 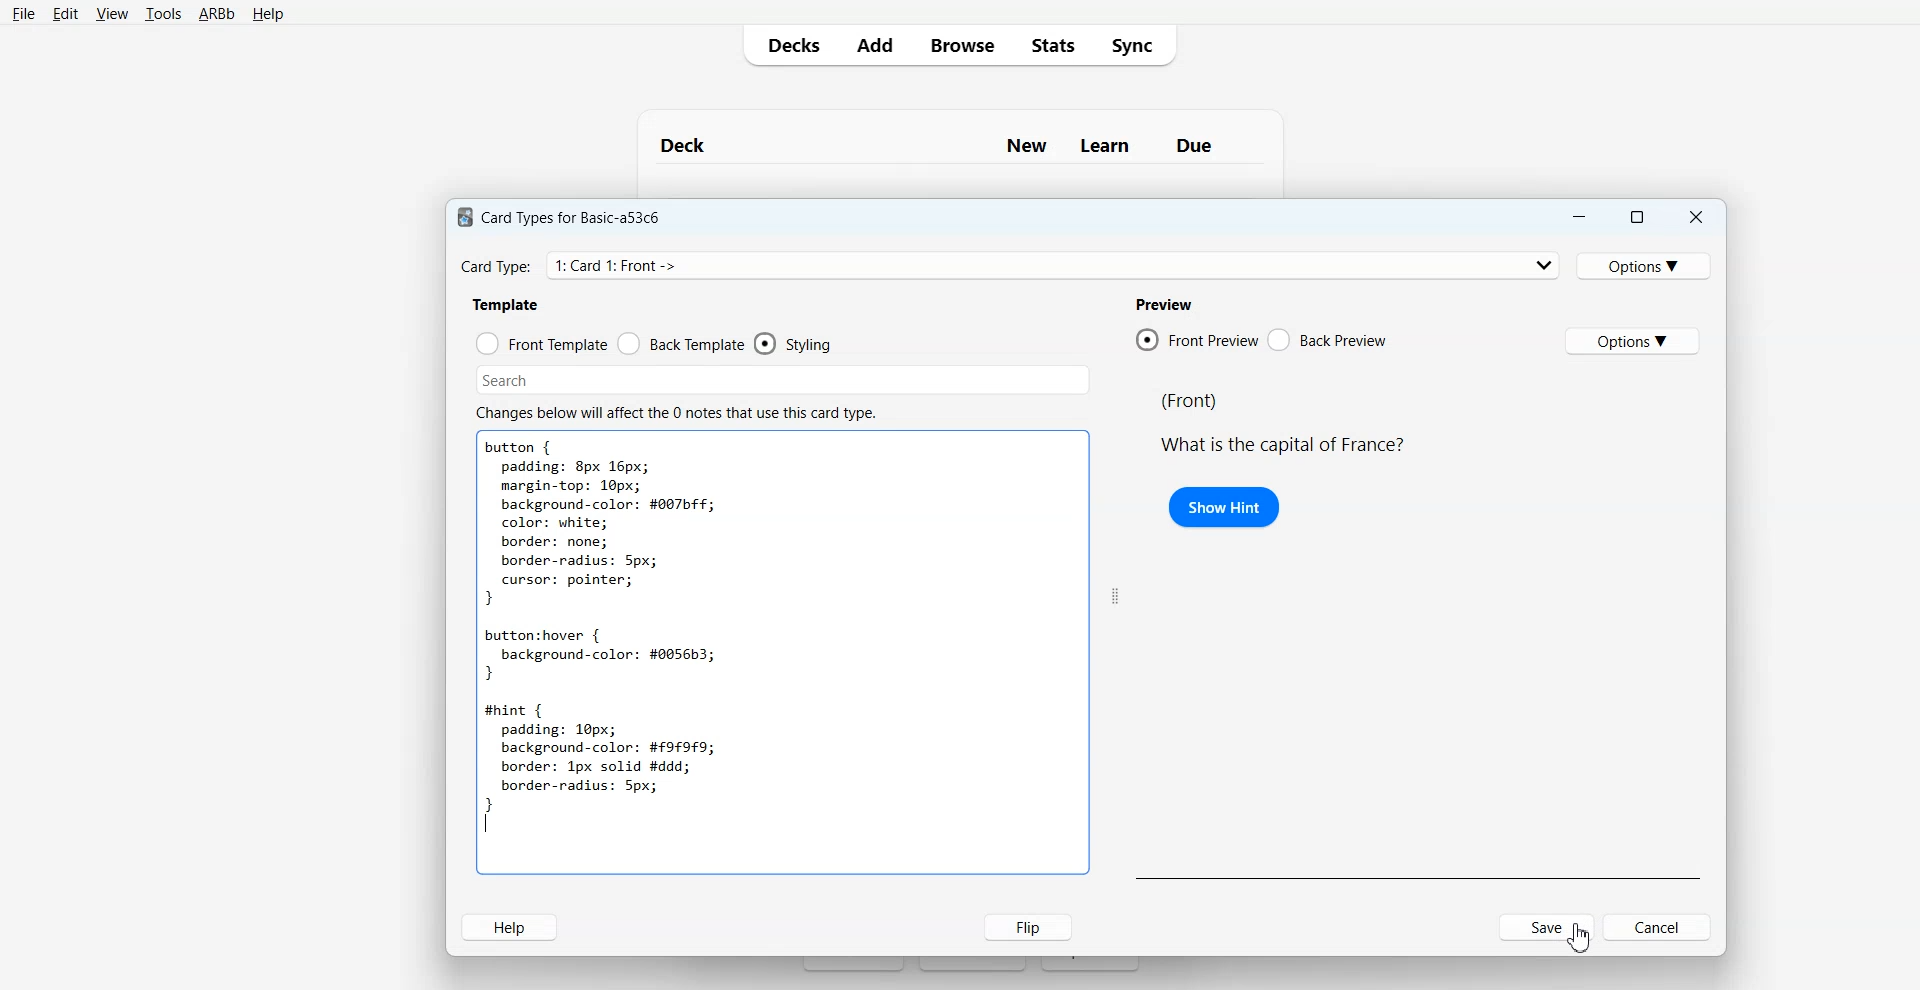 I want to click on Add, so click(x=874, y=45).